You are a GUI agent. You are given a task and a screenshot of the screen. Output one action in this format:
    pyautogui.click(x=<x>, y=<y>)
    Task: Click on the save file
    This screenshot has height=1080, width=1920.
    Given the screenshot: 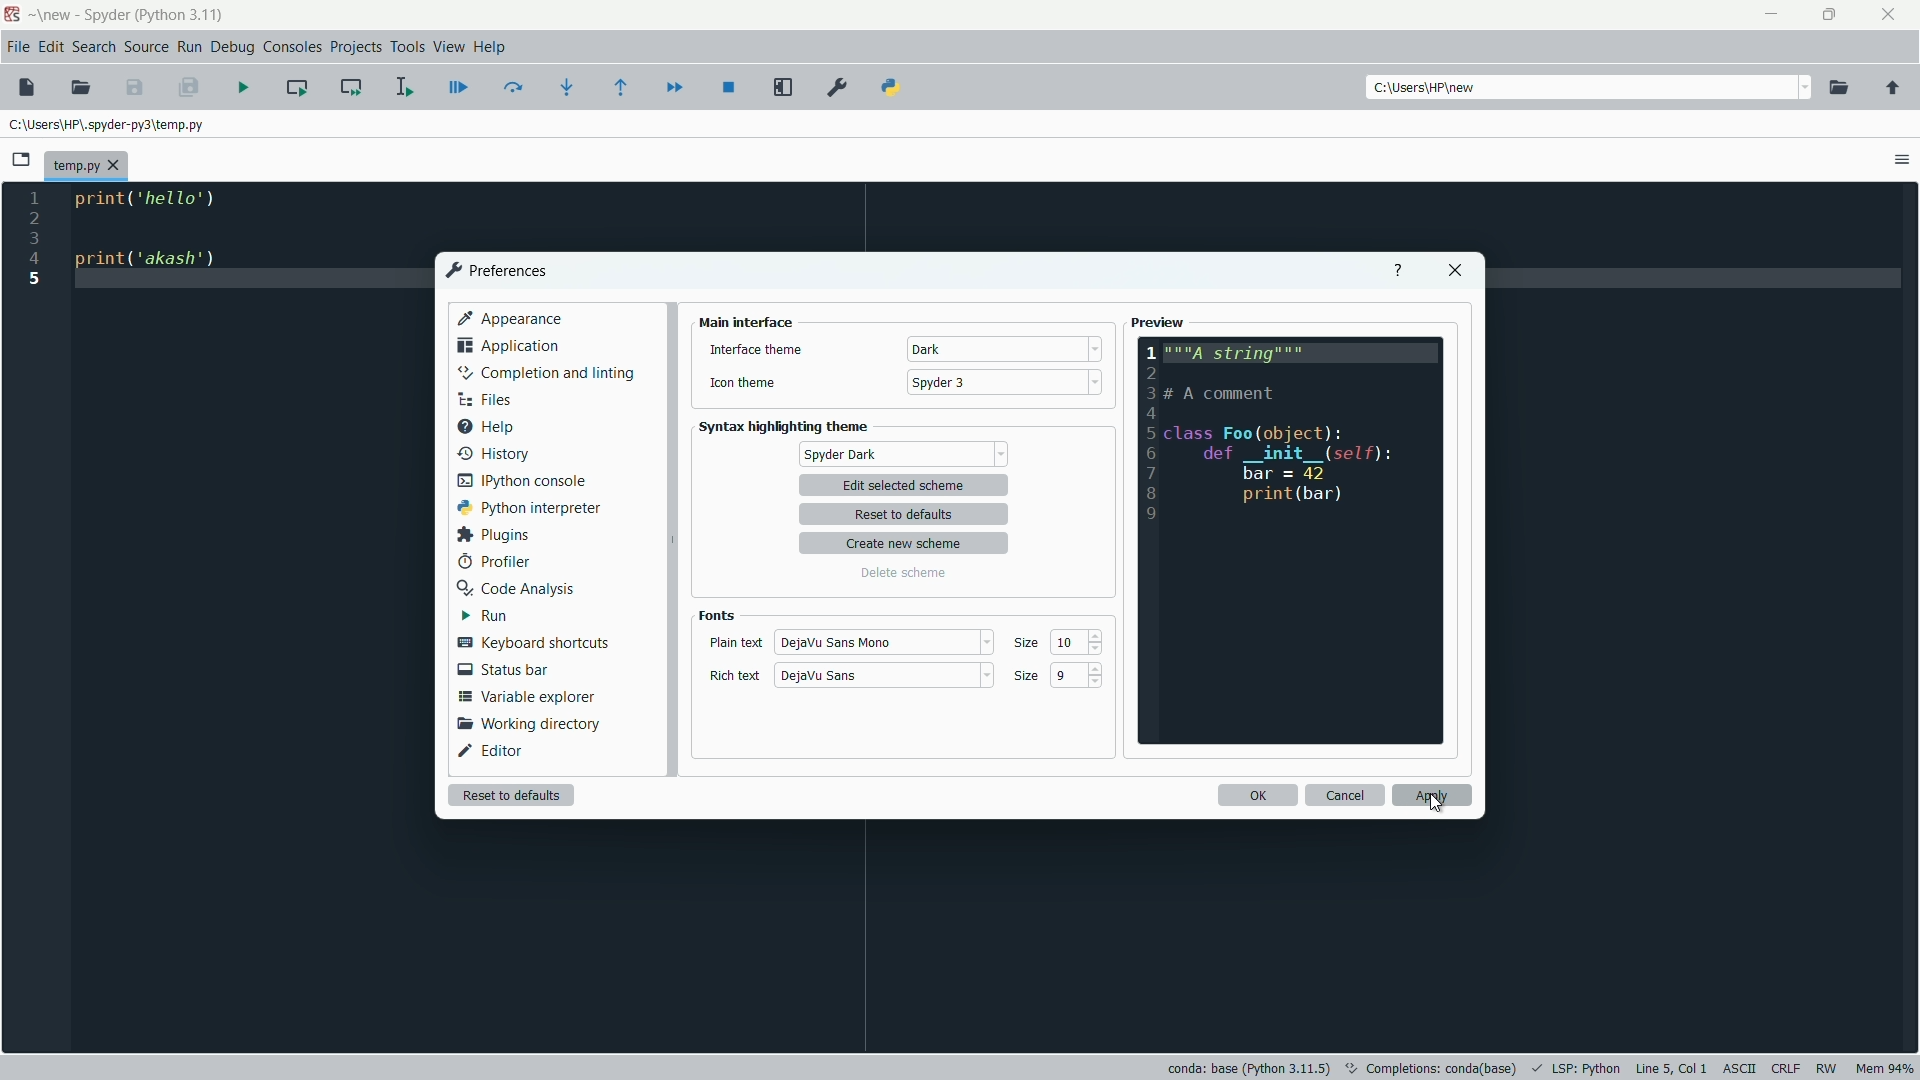 What is the action you would take?
    pyautogui.click(x=136, y=88)
    